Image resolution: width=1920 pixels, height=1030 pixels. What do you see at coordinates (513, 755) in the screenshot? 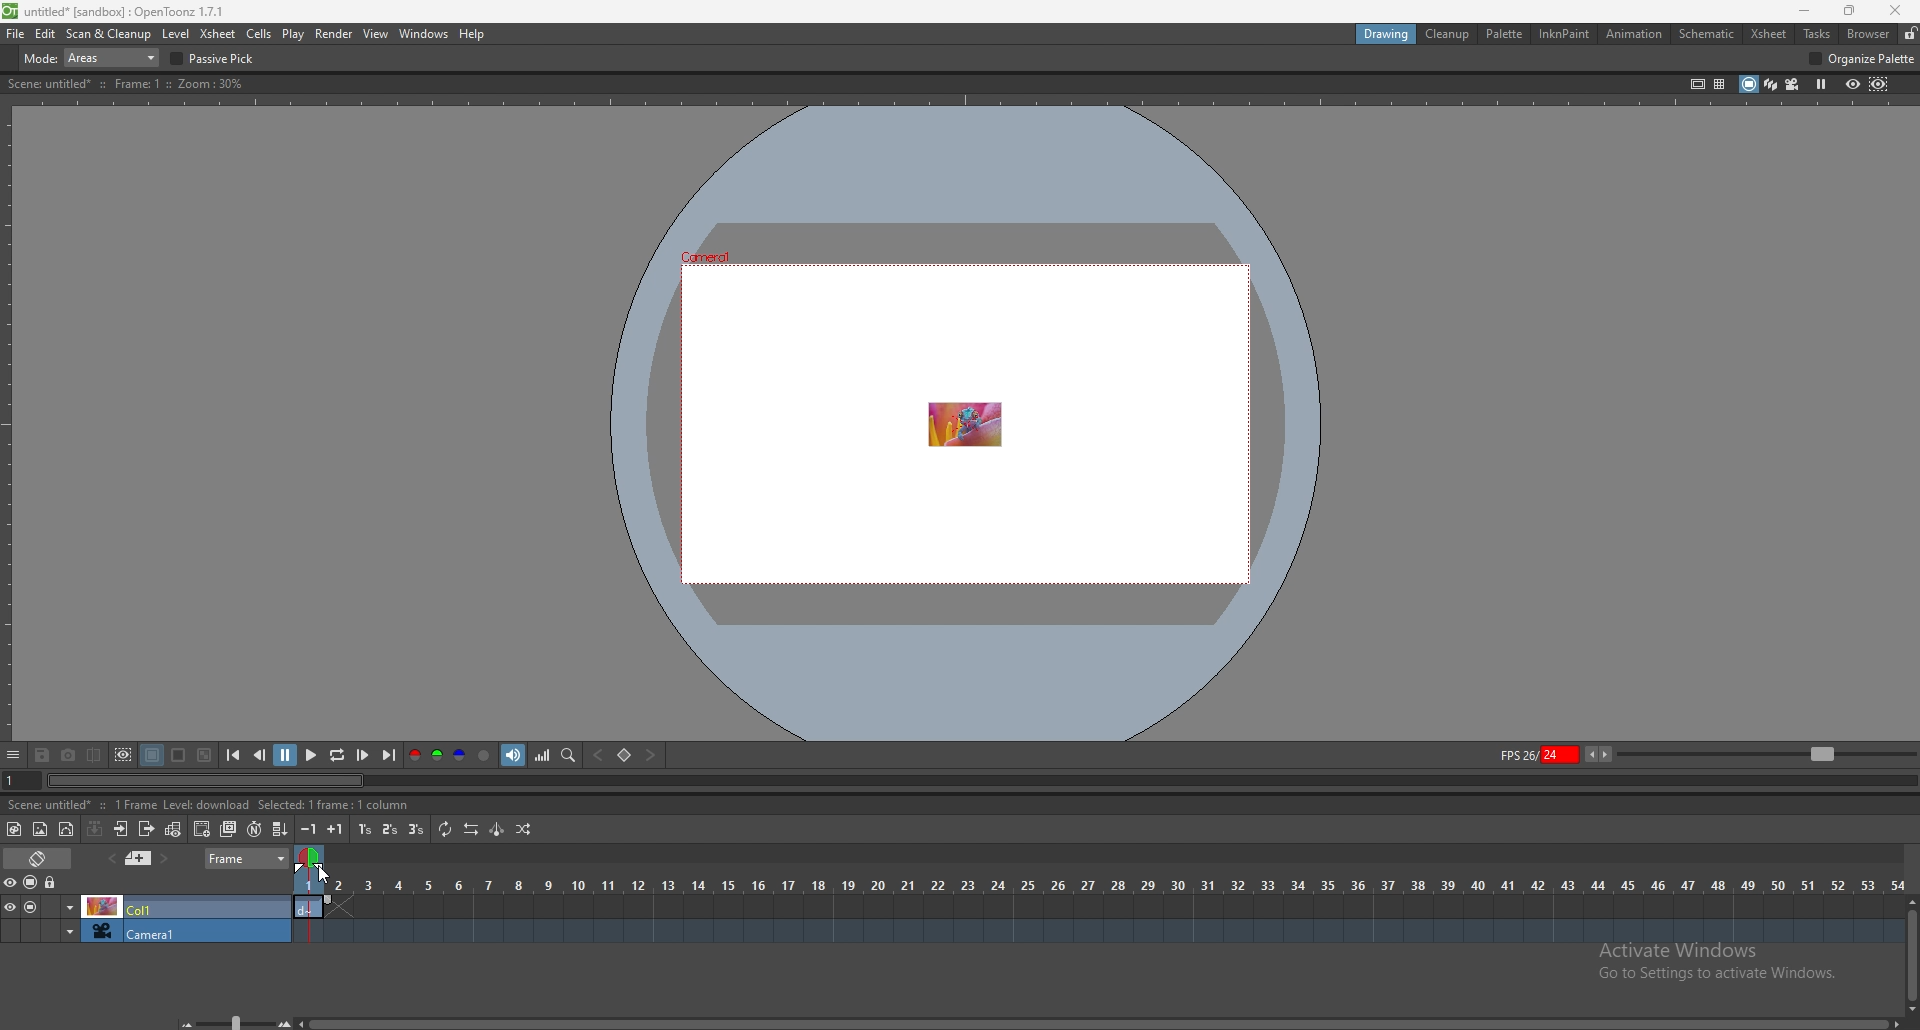
I see `soundtrack` at bounding box center [513, 755].